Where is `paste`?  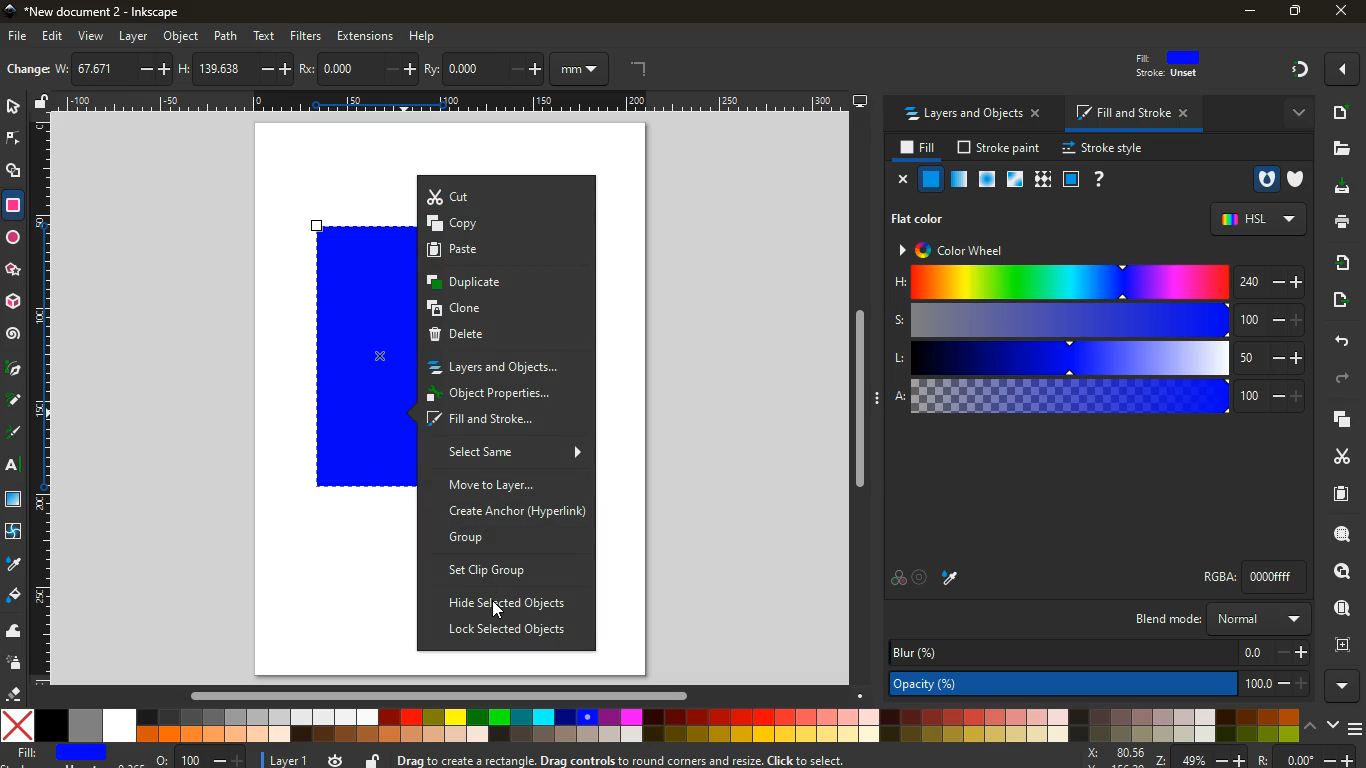
paste is located at coordinates (505, 251).